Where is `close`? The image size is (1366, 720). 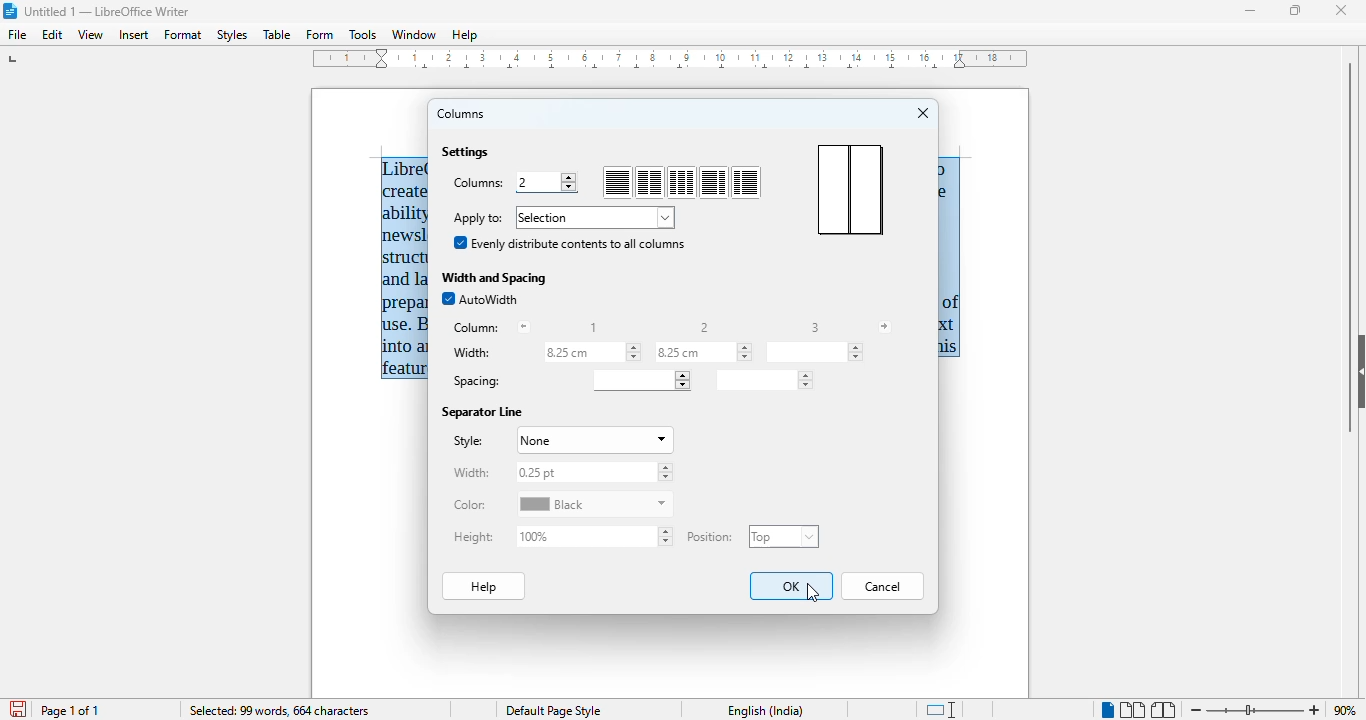 close is located at coordinates (1341, 10).